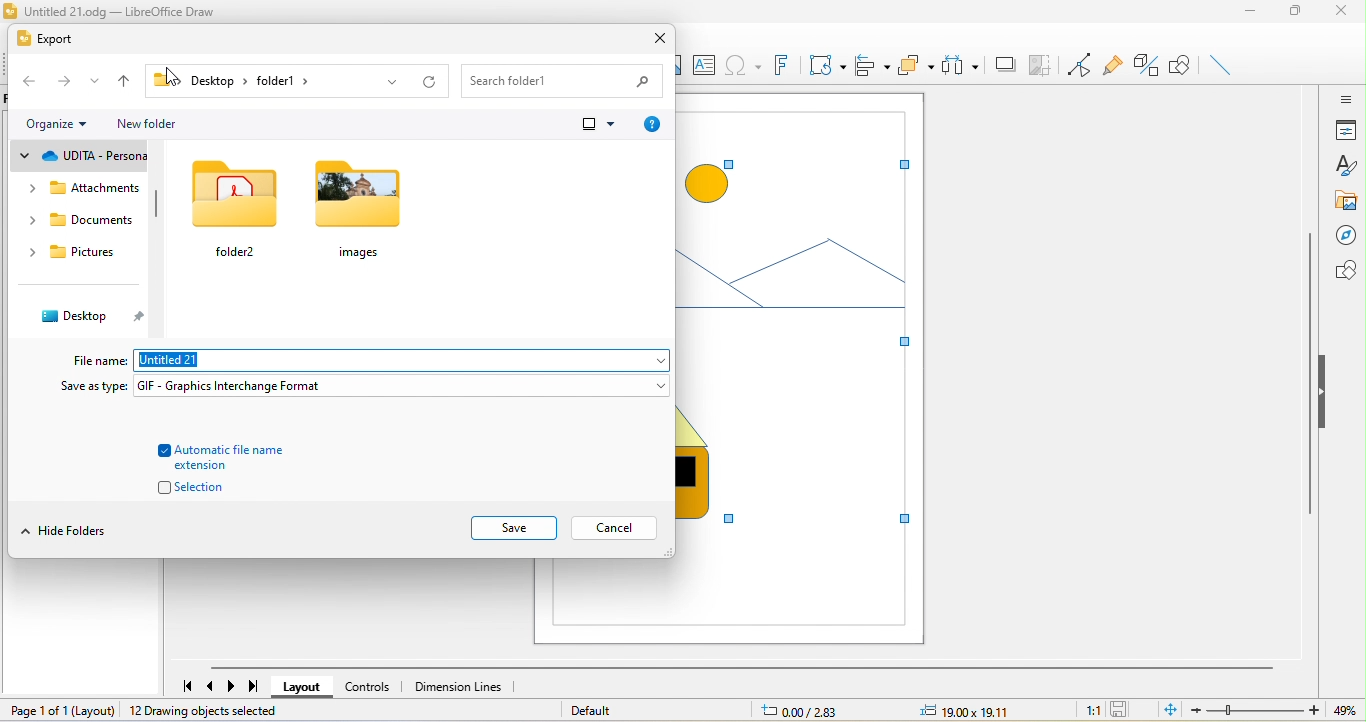  What do you see at coordinates (97, 84) in the screenshot?
I see `drop down` at bounding box center [97, 84].